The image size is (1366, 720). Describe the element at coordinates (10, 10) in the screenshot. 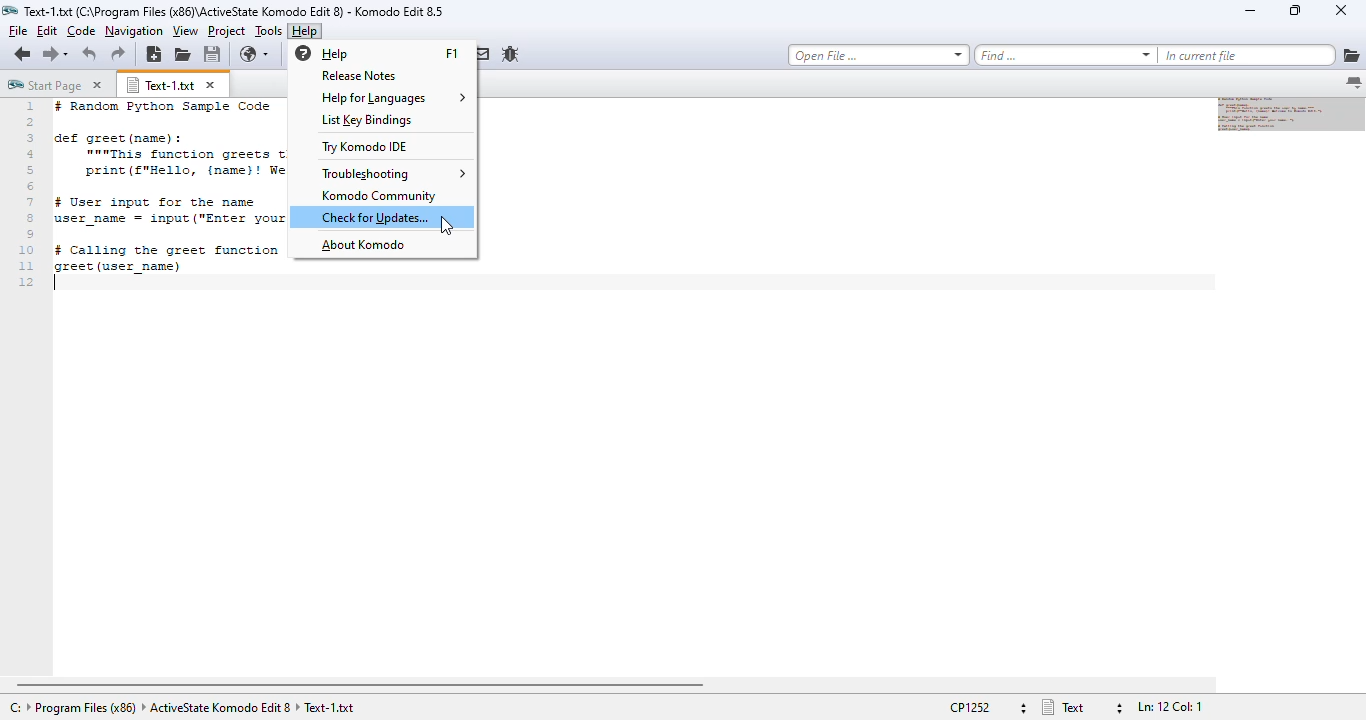

I see `logo` at that location.